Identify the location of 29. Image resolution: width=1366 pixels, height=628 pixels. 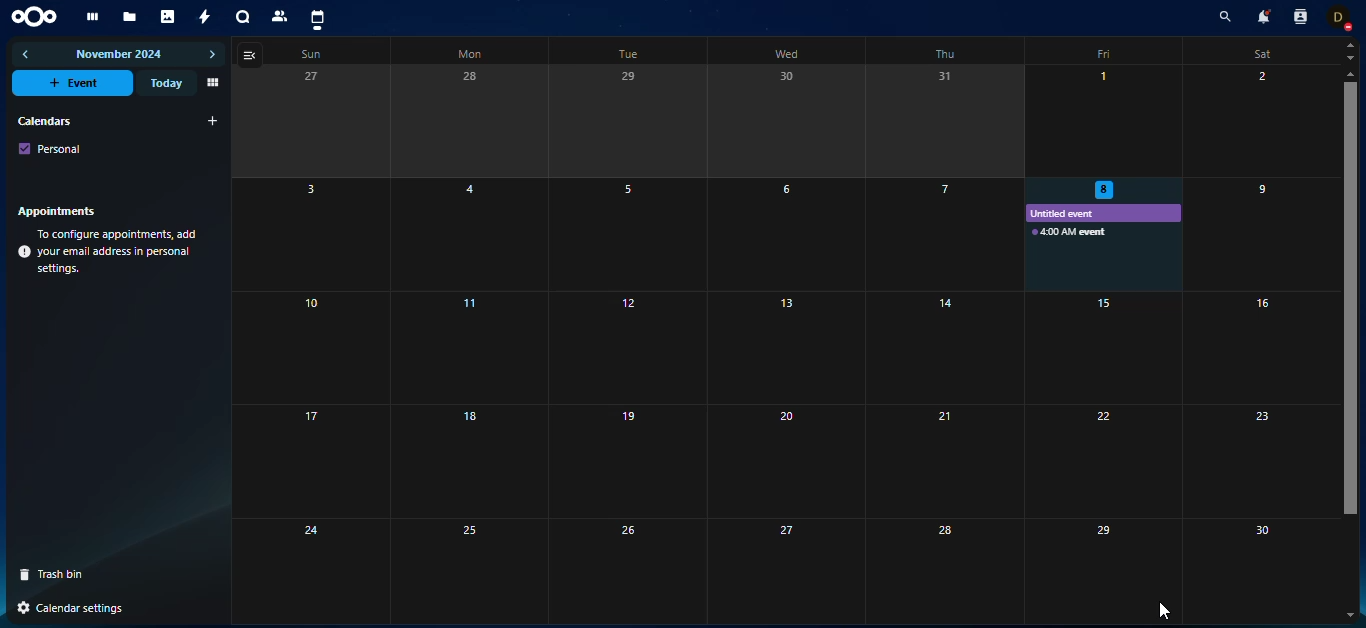
(1083, 567).